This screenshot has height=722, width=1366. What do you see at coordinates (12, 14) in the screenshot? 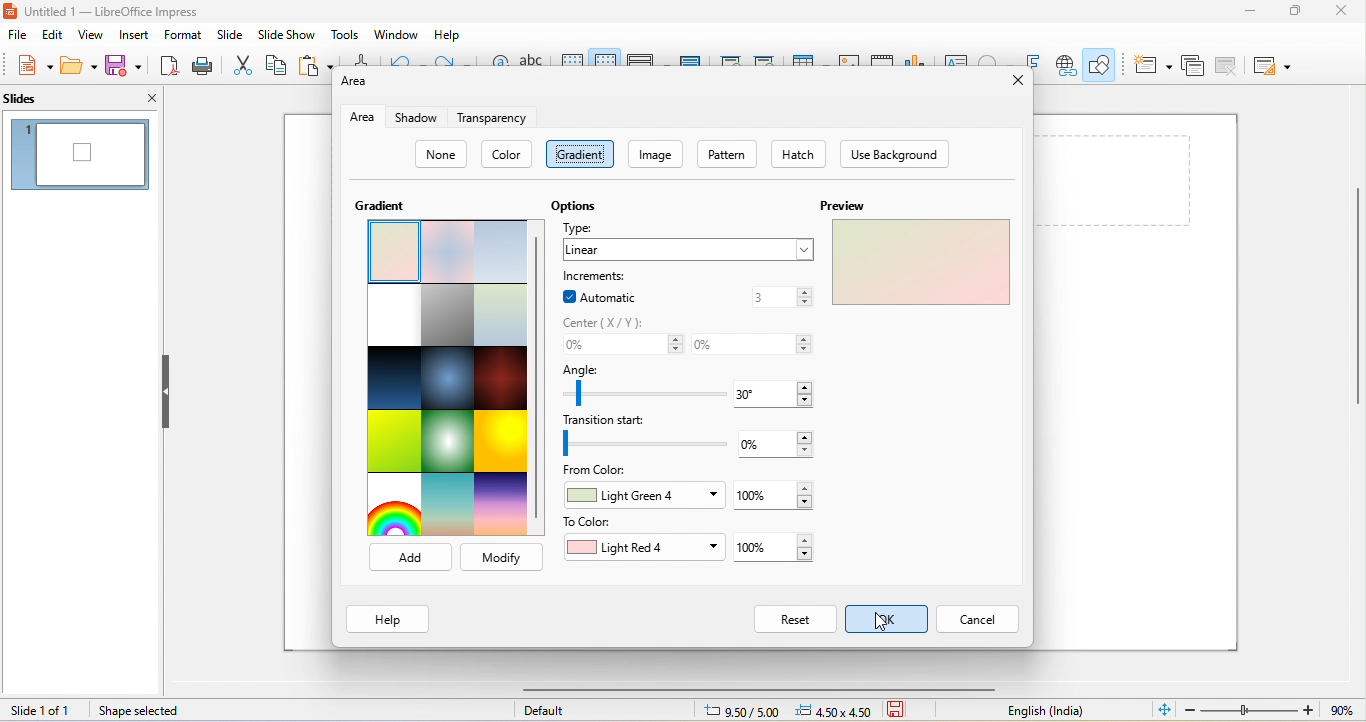
I see `logo` at bounding box center [12, 14].